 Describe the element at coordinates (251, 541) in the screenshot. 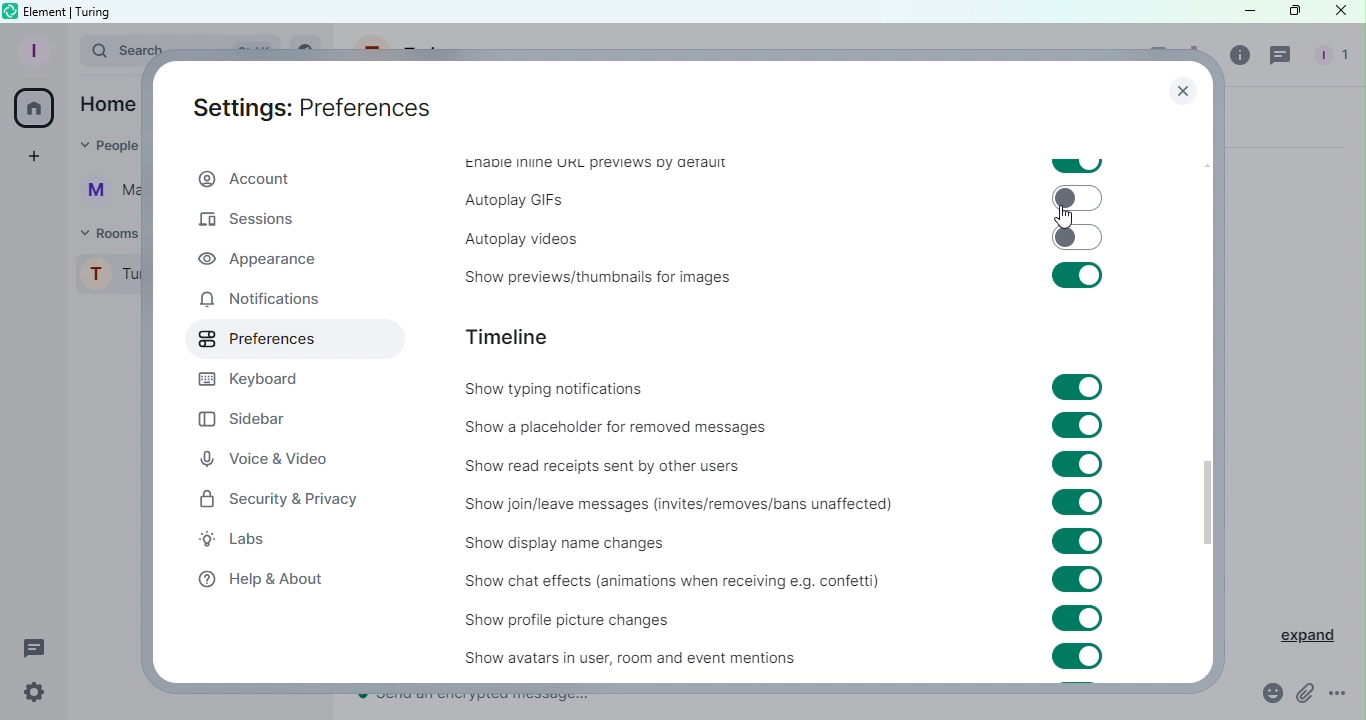

I see `Labs` at that location.